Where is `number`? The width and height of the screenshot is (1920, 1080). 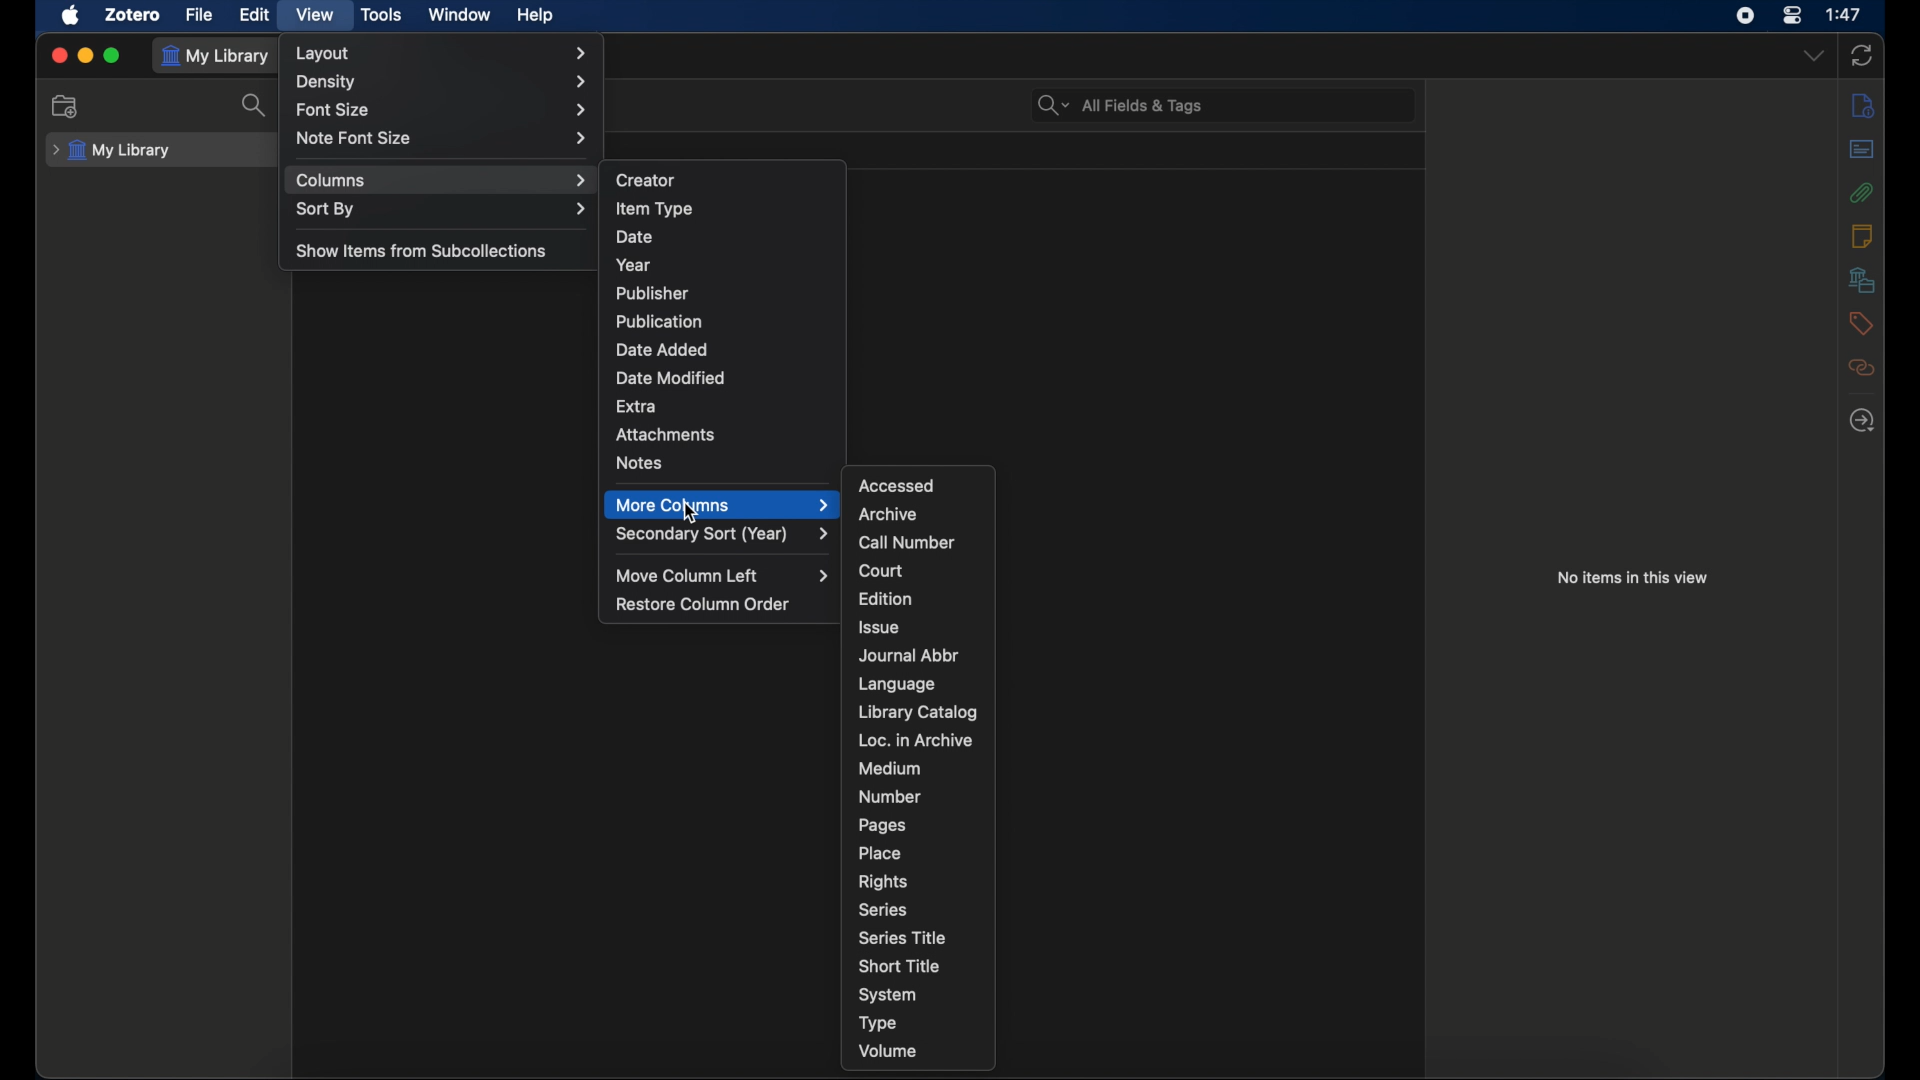 number is located at coordinates (890, 797).